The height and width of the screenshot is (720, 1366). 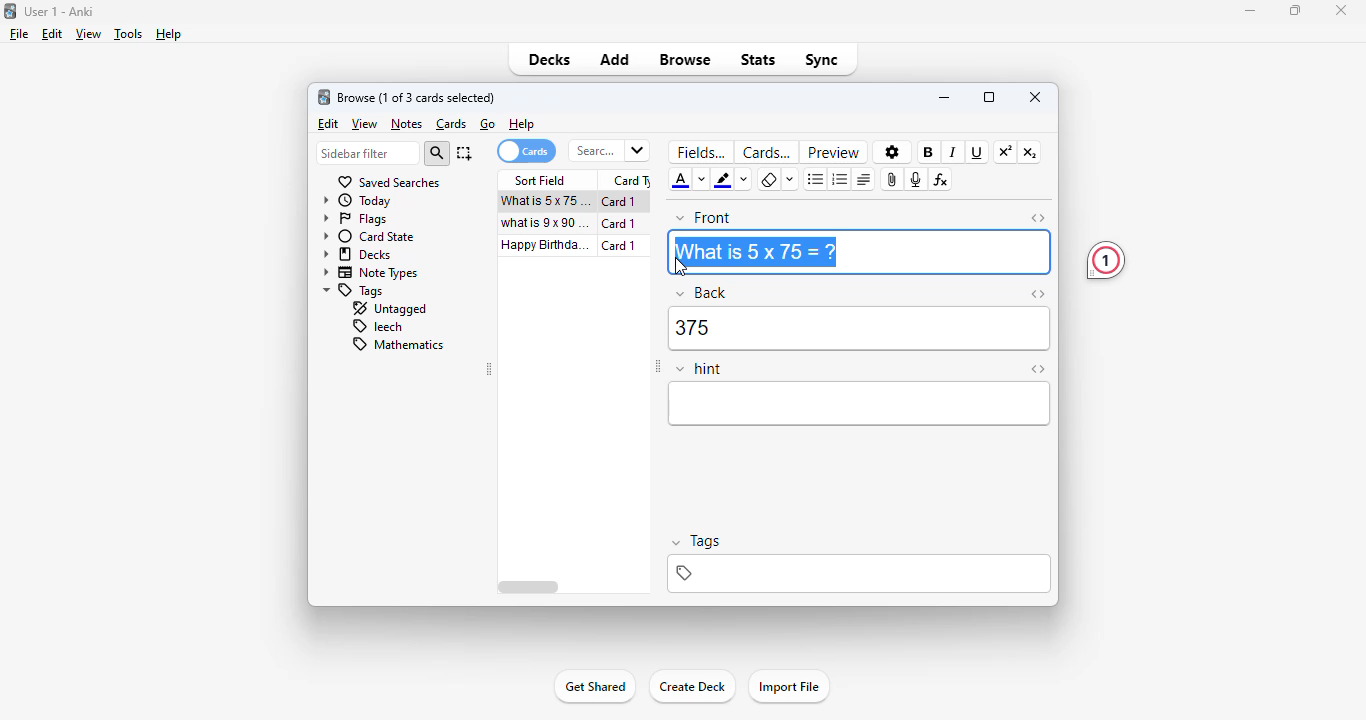 I want to click on preview, so click(x=835, y=152).